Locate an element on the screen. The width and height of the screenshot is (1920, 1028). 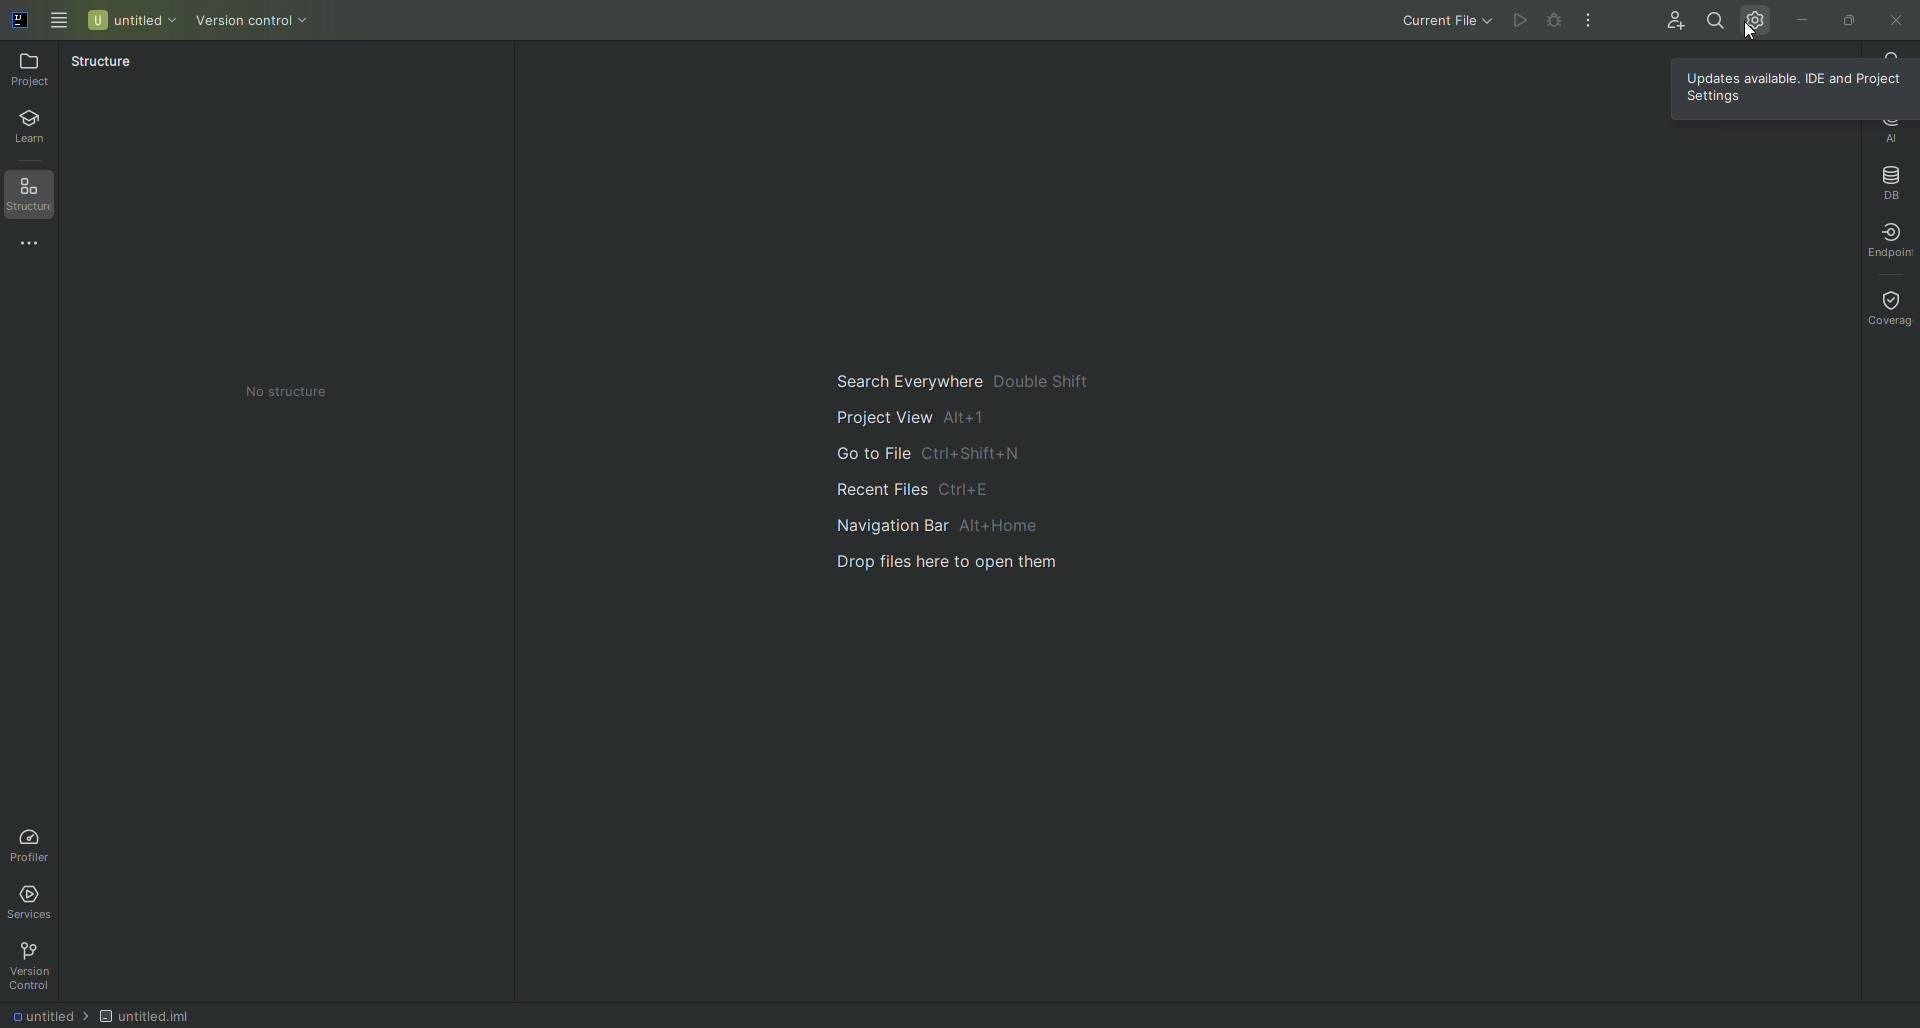
File type is located at coordinates (166, 1013).